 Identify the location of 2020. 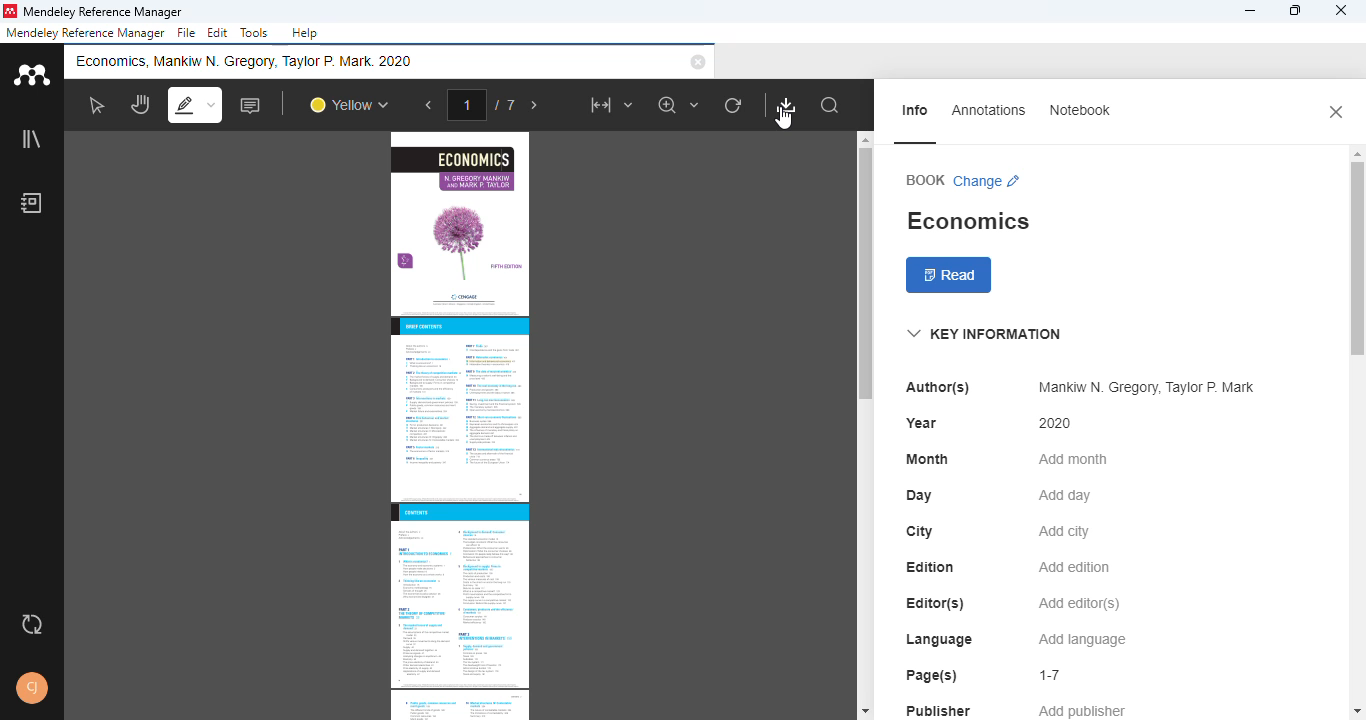
(1056, 423).